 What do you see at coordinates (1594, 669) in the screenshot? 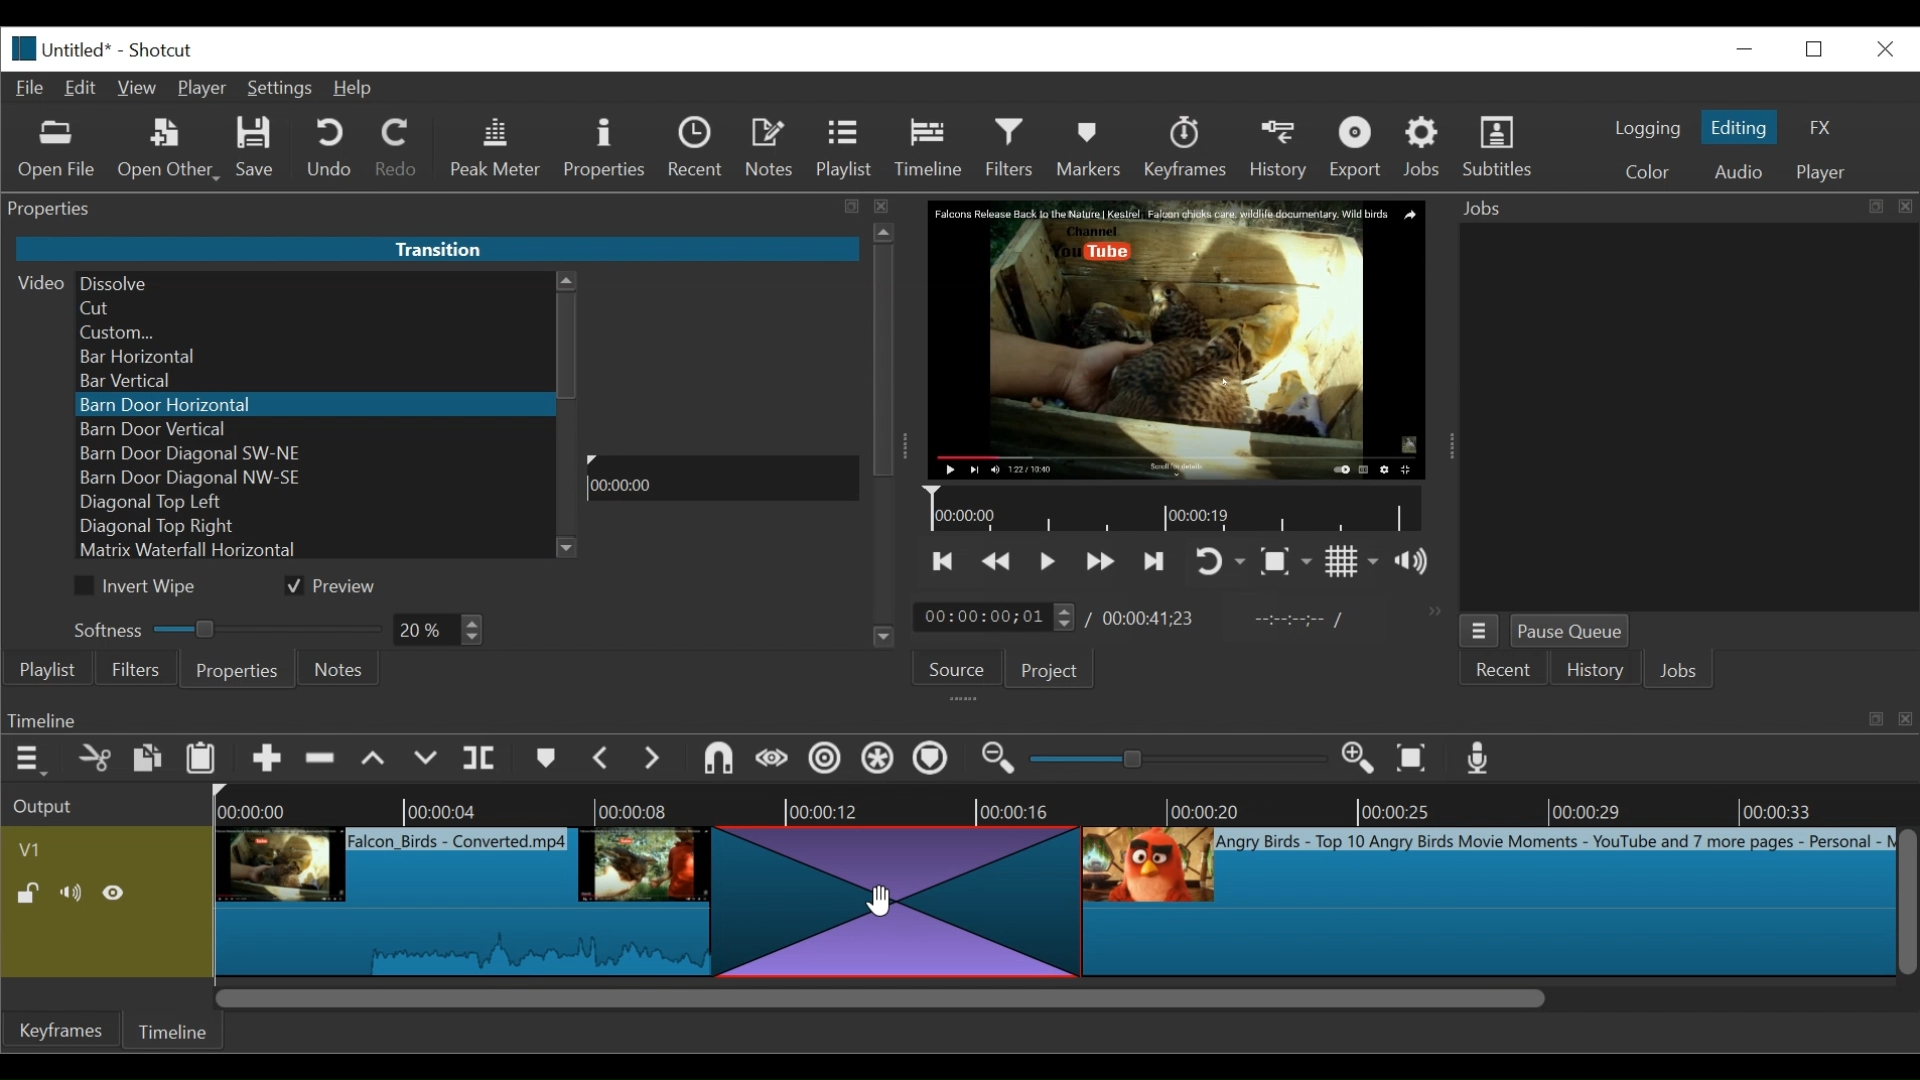
I see `History` at bounding box center [1594, 669].